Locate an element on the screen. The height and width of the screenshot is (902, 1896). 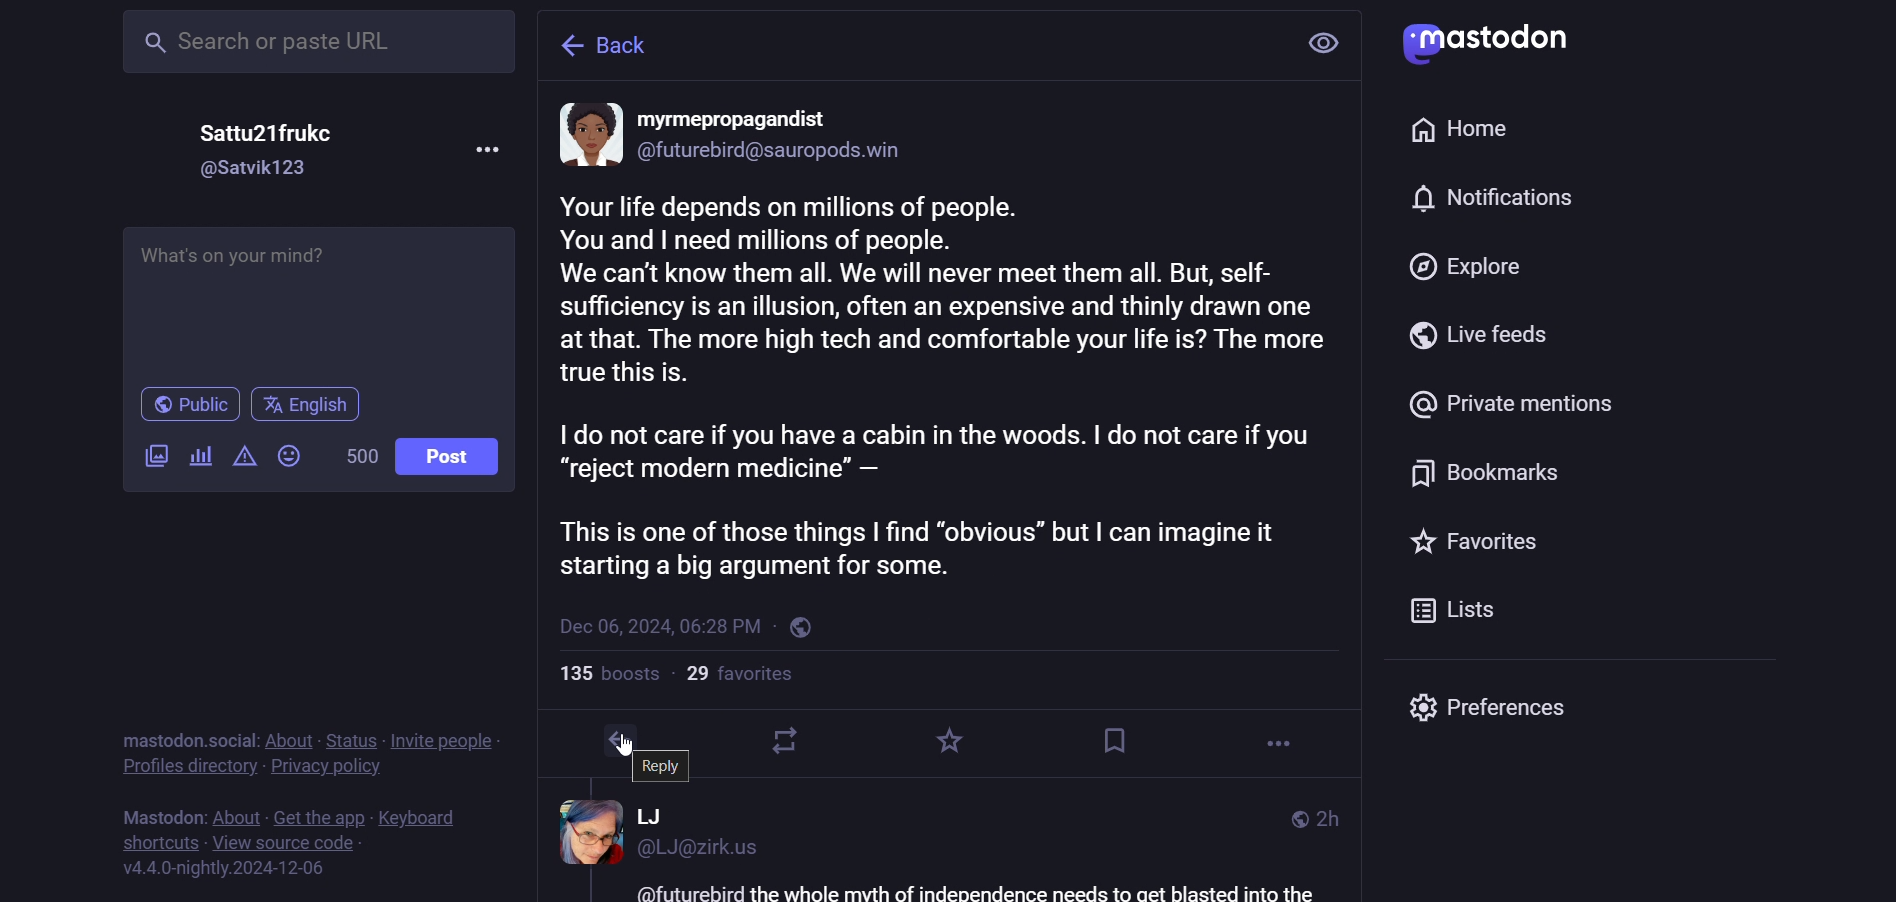
reply is located at coordinates (616, 743).